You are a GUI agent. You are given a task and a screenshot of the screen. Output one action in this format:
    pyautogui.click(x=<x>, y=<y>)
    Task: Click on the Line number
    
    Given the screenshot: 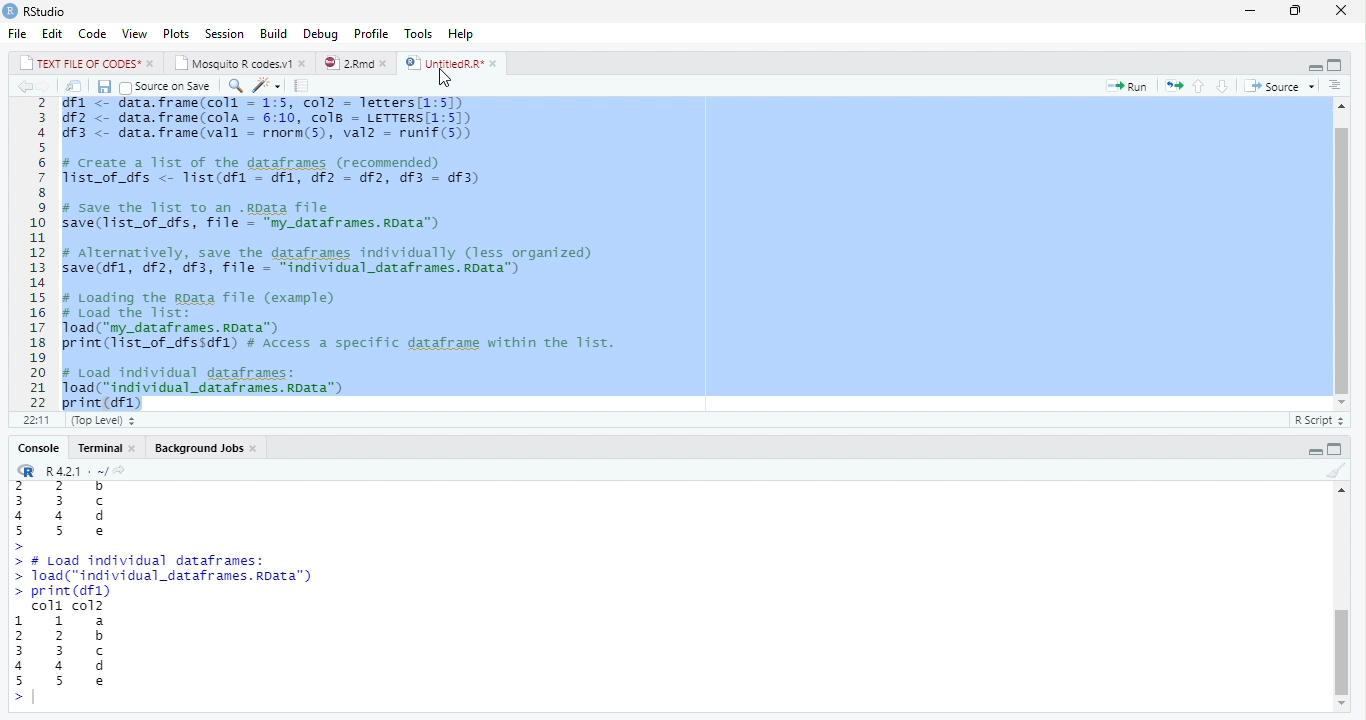 What is the action you would take?
    pyautogui.click(x=35, y=253)
    